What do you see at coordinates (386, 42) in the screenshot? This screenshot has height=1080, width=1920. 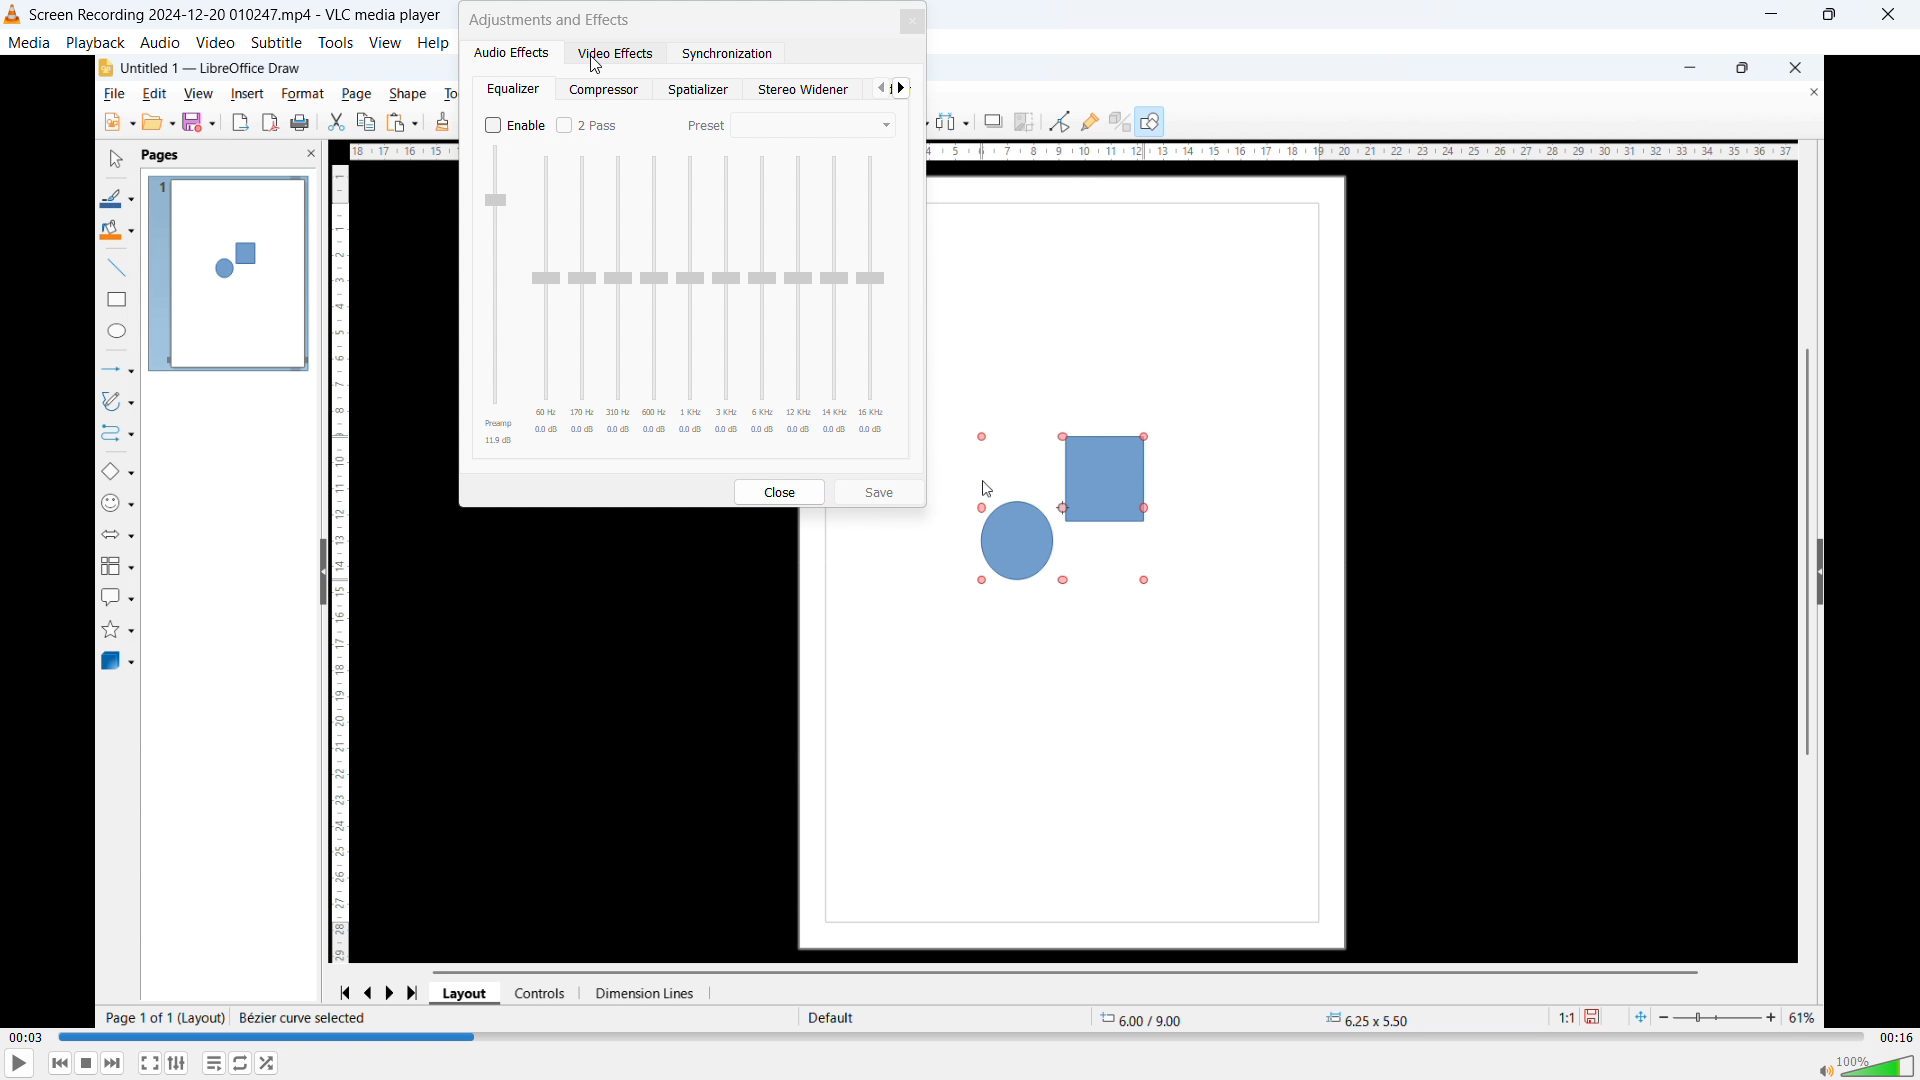 I see `view` at bounding box center [386, 42].